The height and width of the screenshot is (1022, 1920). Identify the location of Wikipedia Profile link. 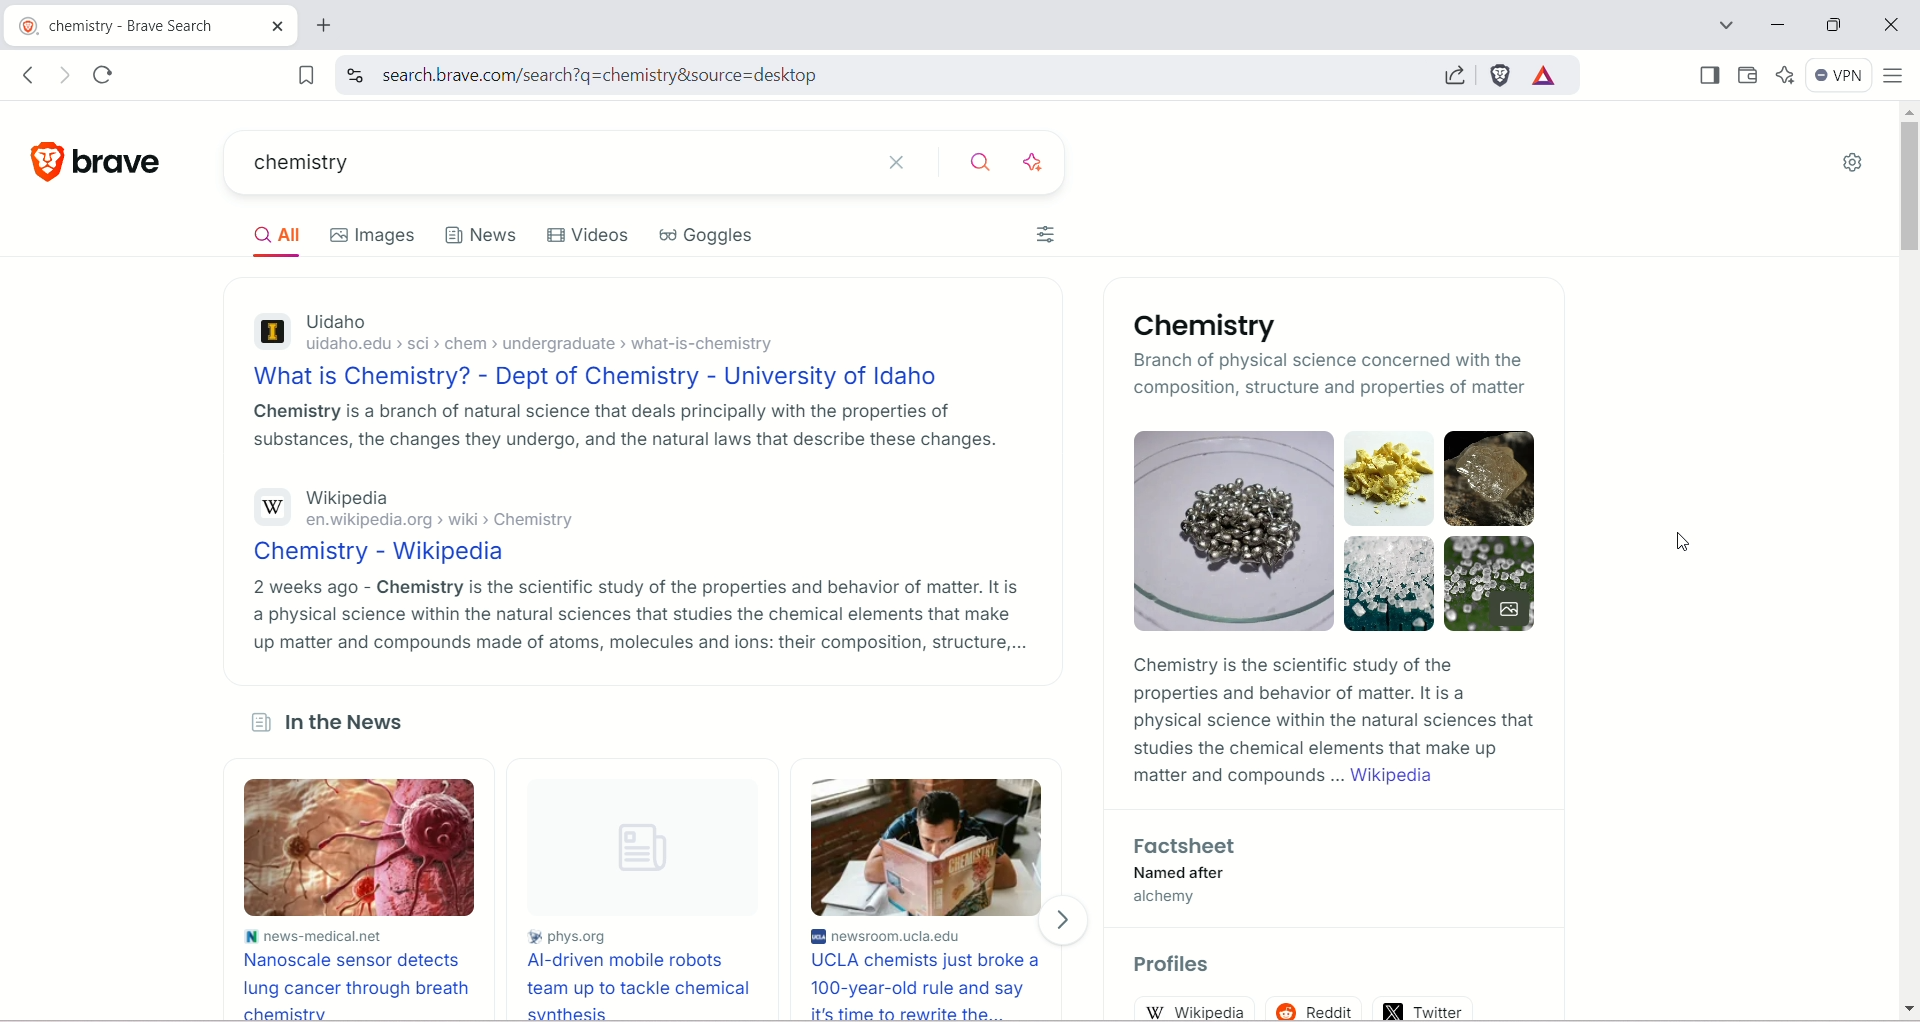
(1197, 1010).